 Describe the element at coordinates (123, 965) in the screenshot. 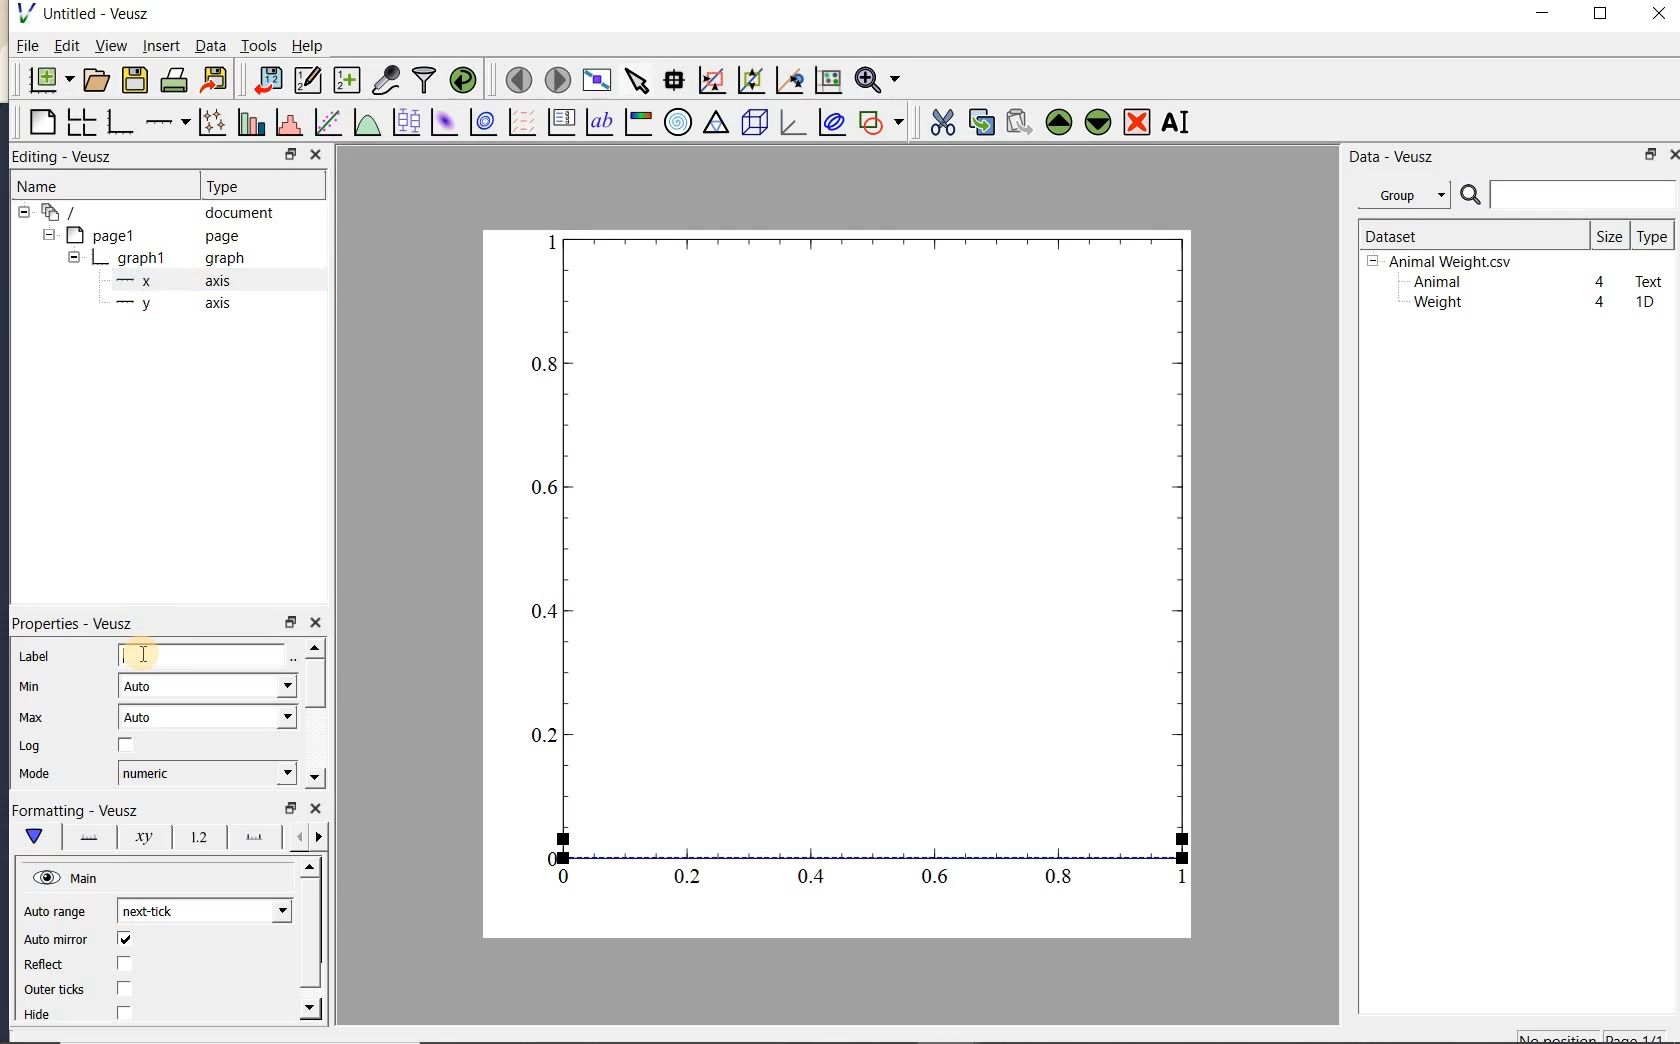

I see `check/uncheck` at that location.